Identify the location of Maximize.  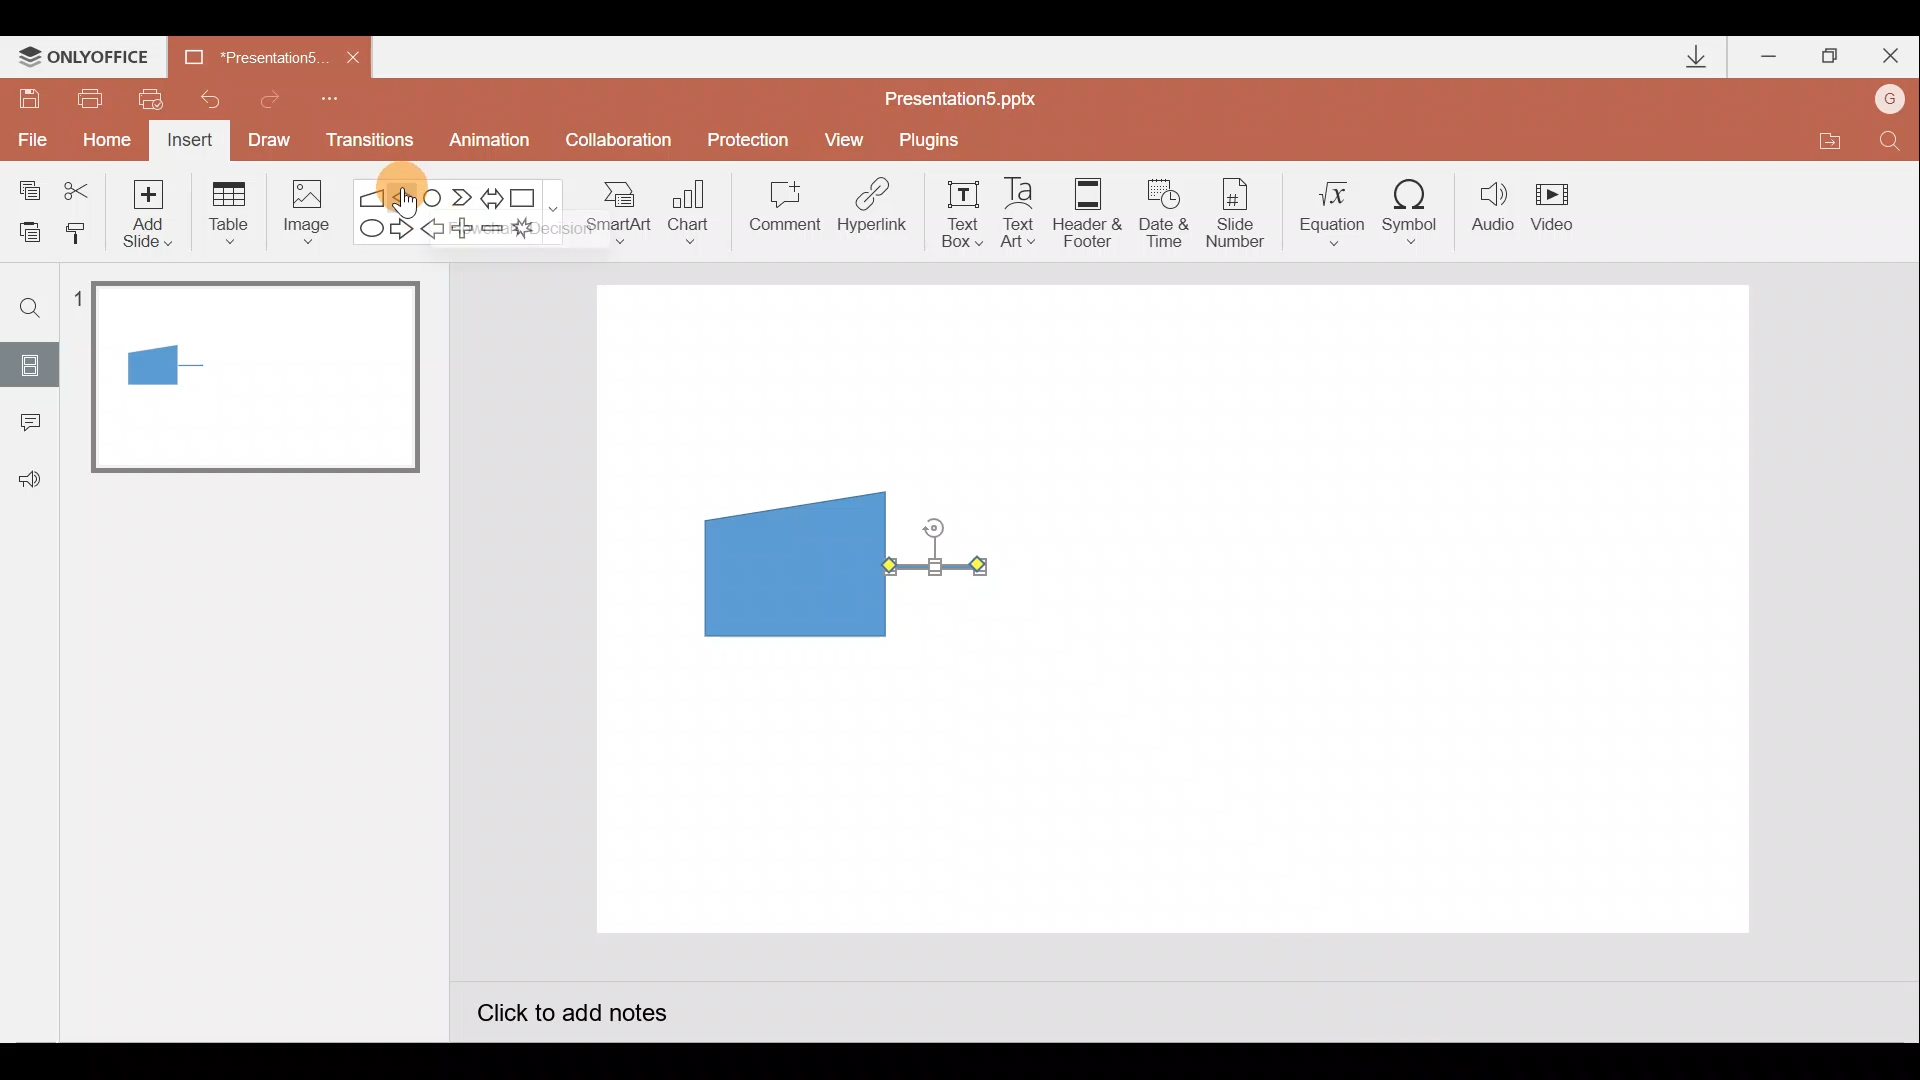
(1830, 57).